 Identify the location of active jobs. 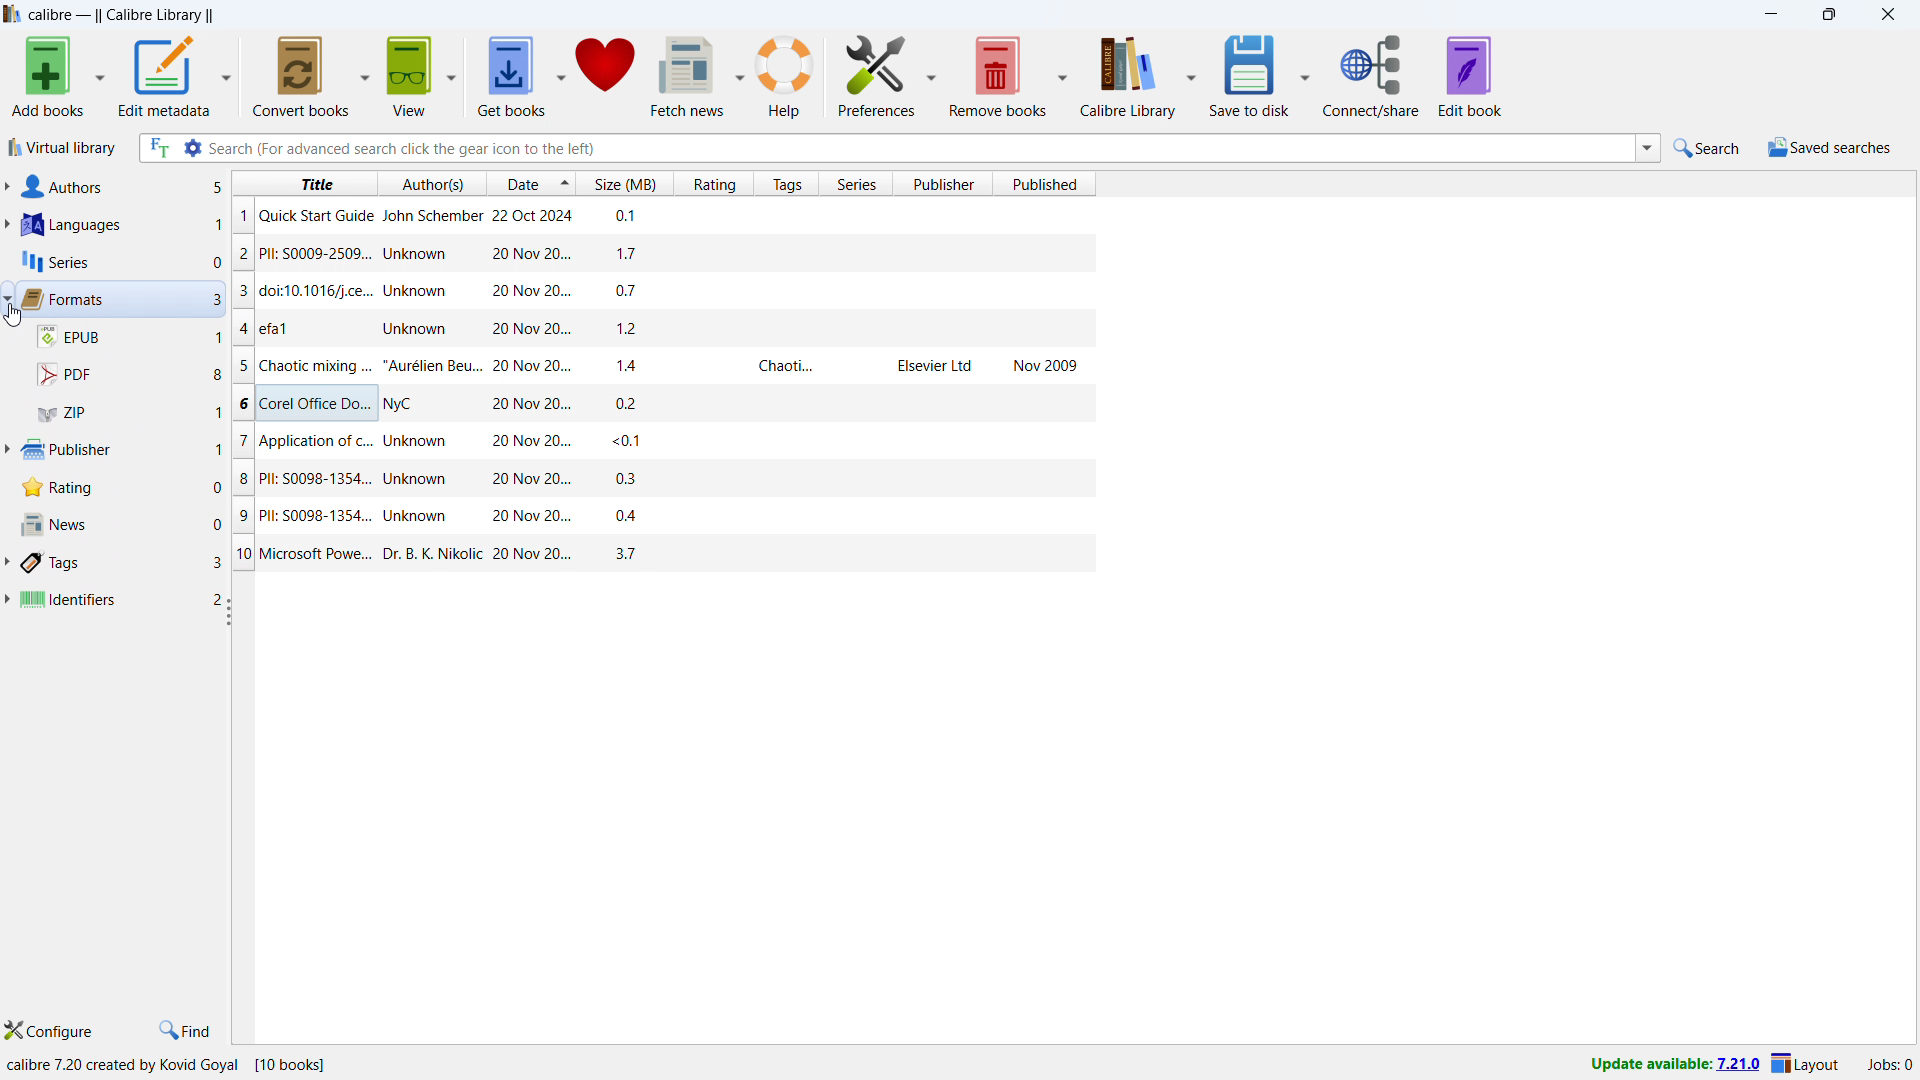
(1890, 1067).